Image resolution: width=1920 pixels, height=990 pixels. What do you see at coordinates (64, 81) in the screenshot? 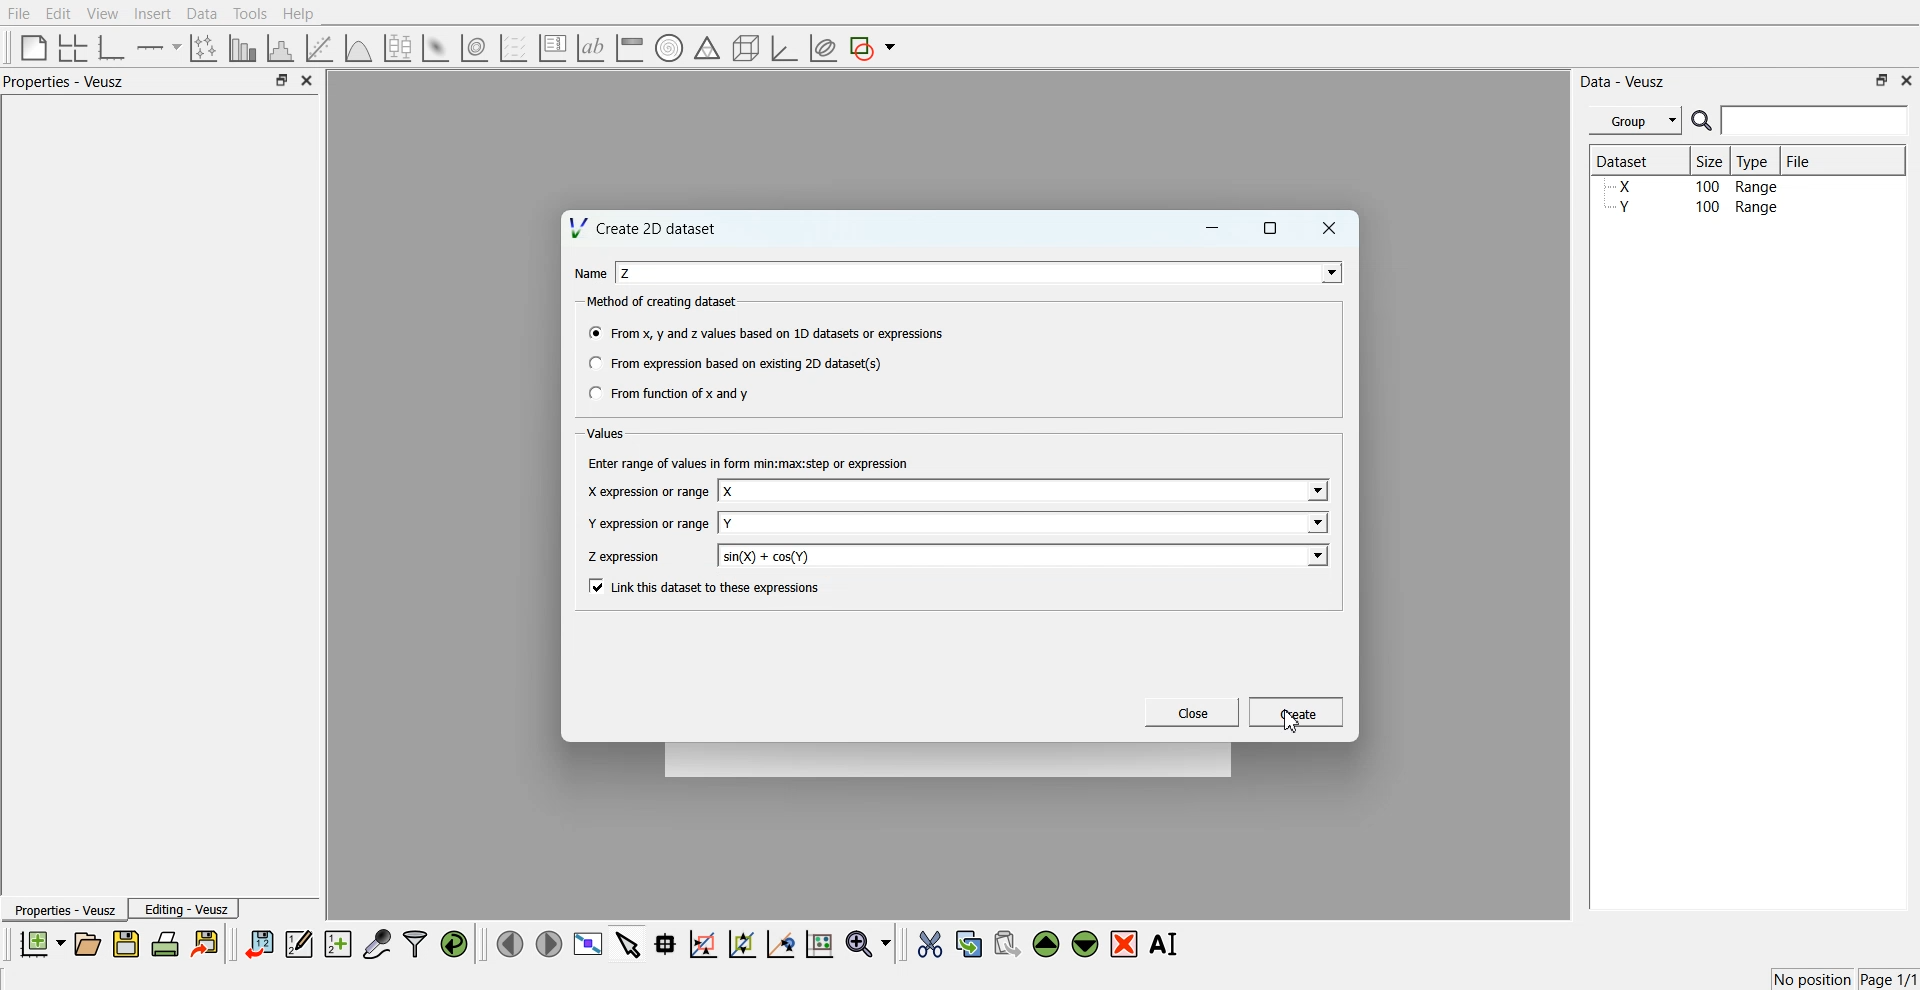
I see `Properties - Veusz` at bounding box center [64, 81].